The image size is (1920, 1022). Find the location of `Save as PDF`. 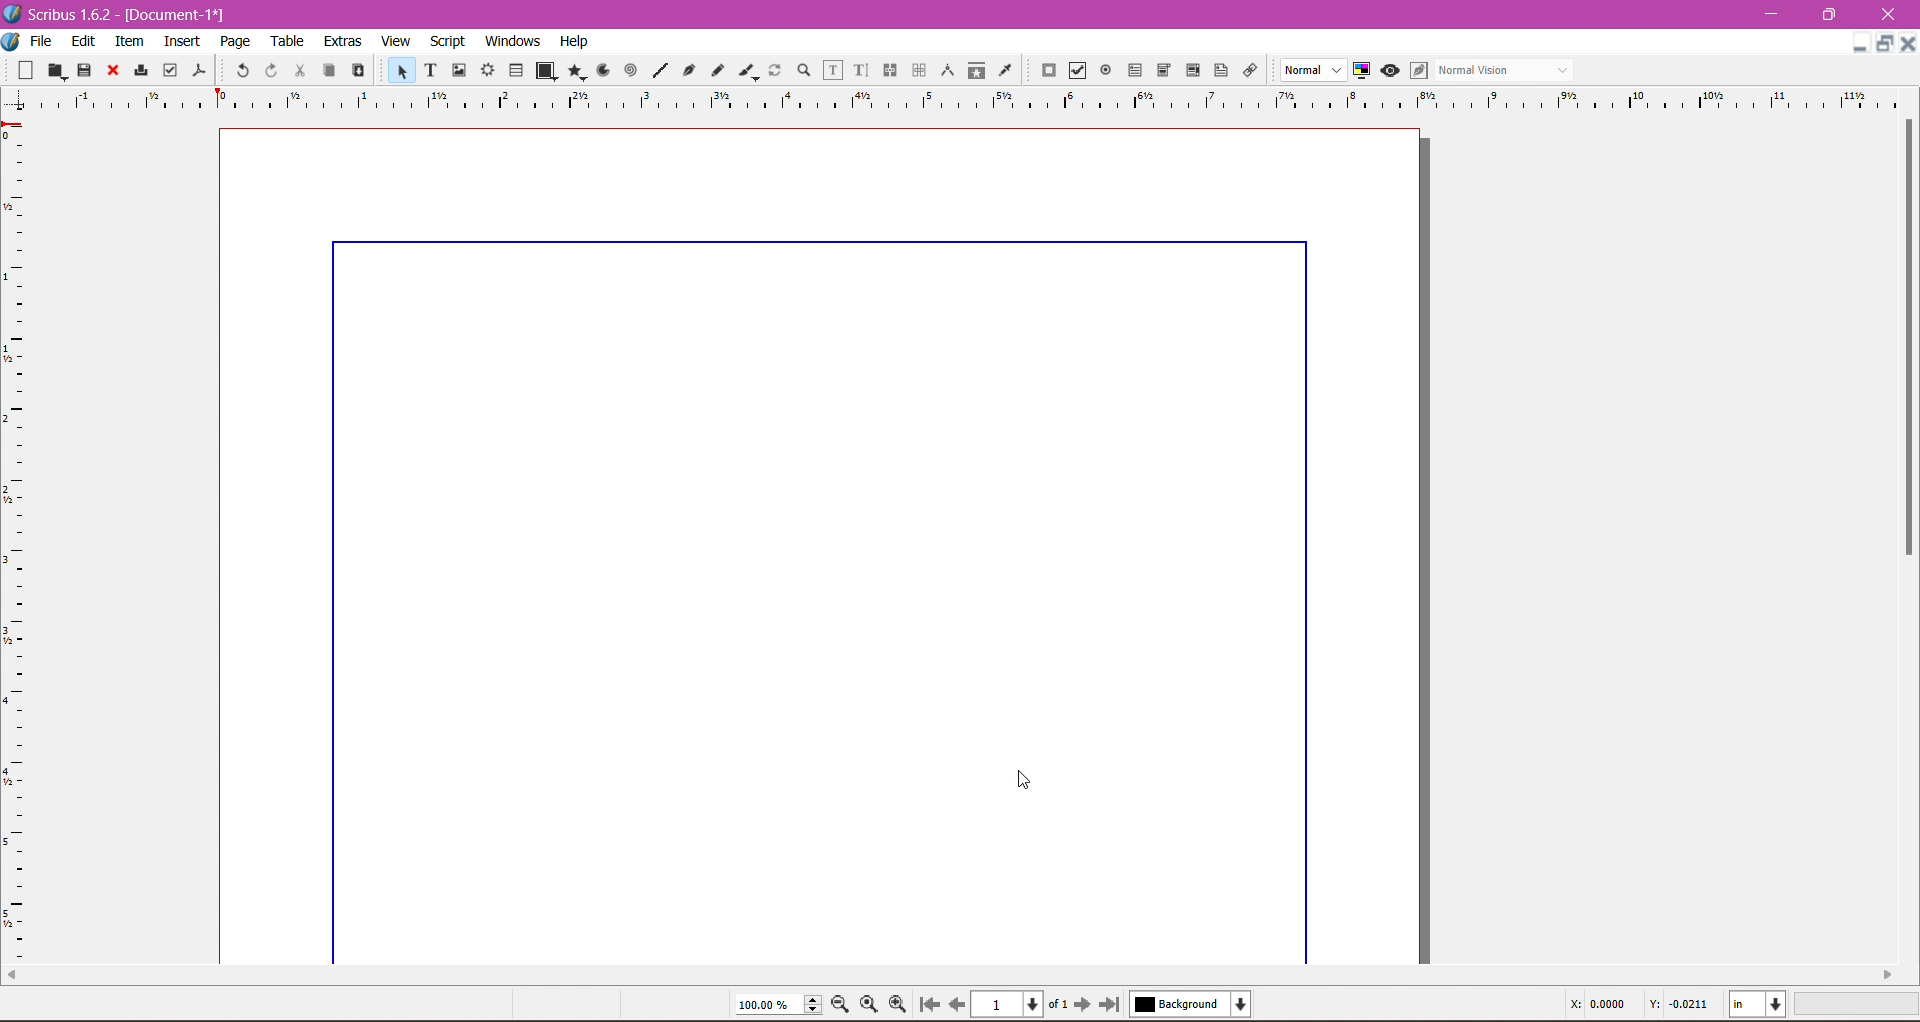

Save as PDF is located at coordinates (201, 69).